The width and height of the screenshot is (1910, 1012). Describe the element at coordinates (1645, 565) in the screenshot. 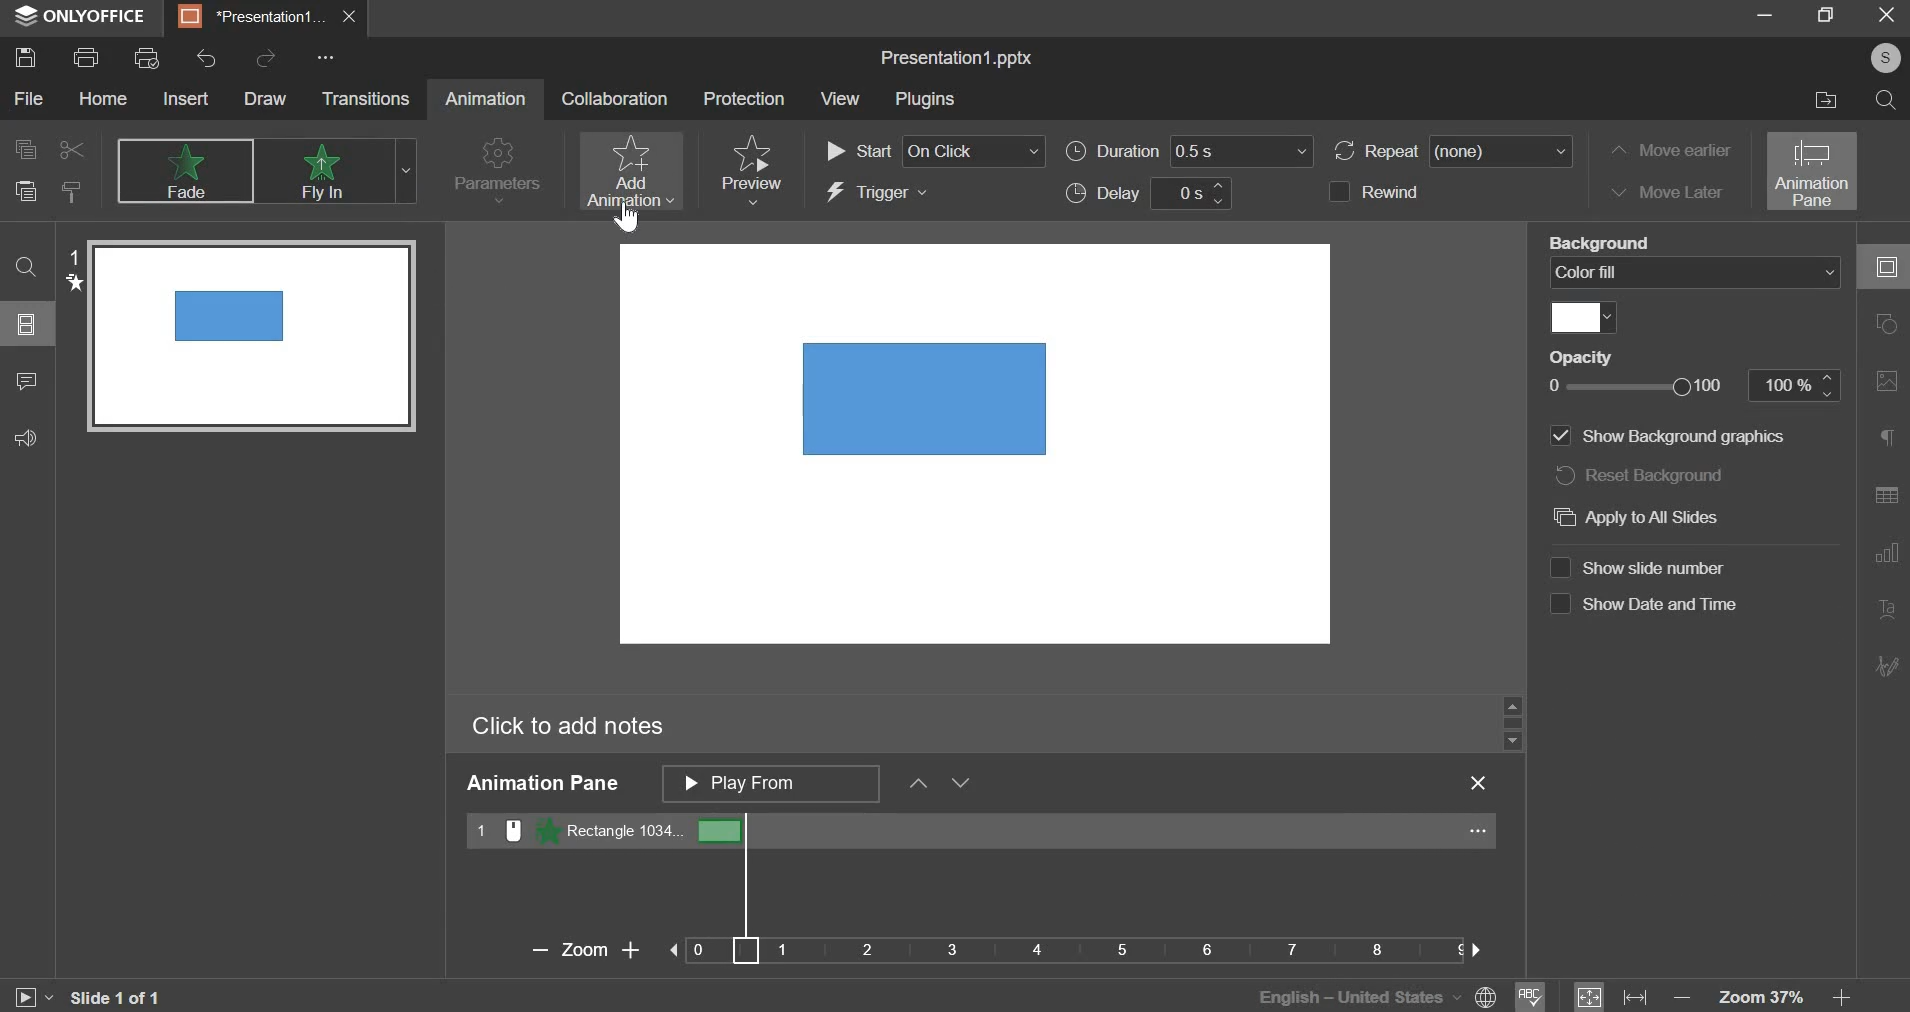

I see `Show slide number` at that location.